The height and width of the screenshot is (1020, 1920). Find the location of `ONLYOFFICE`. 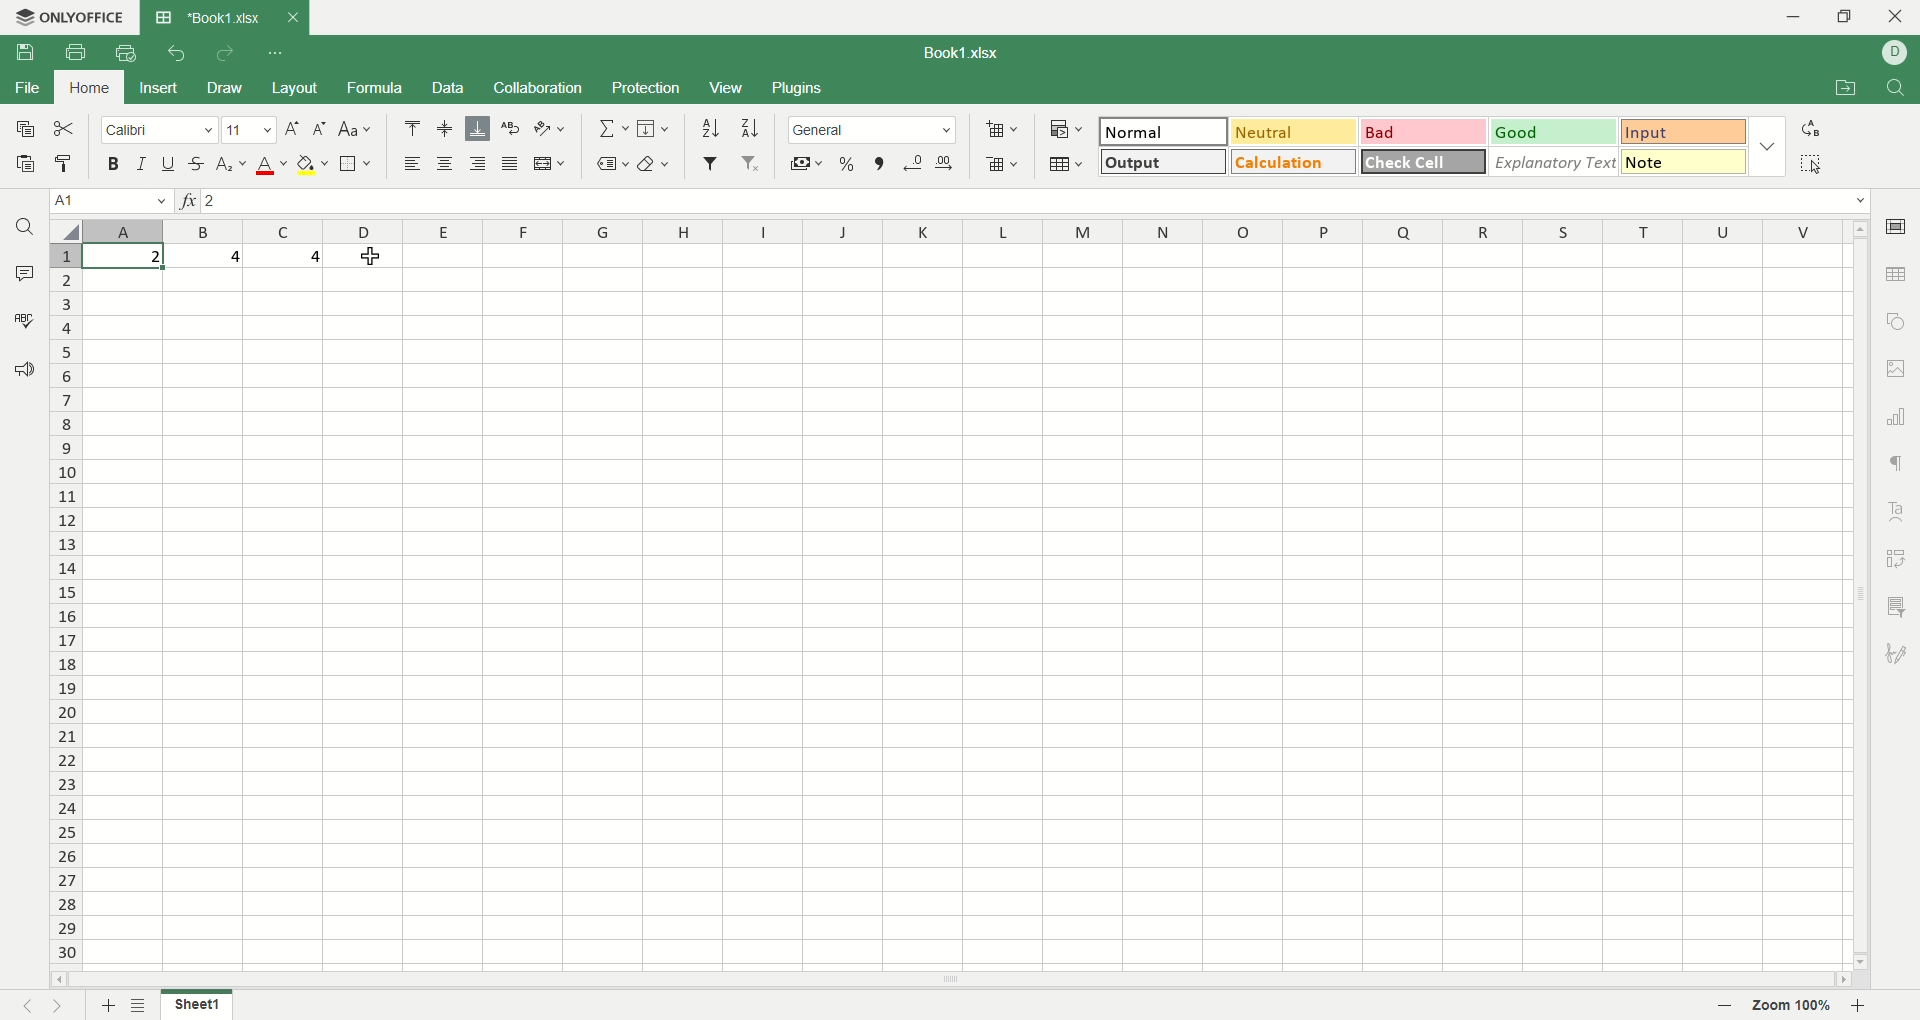

ONLYOFFICE is located at coordinates (71, 16).